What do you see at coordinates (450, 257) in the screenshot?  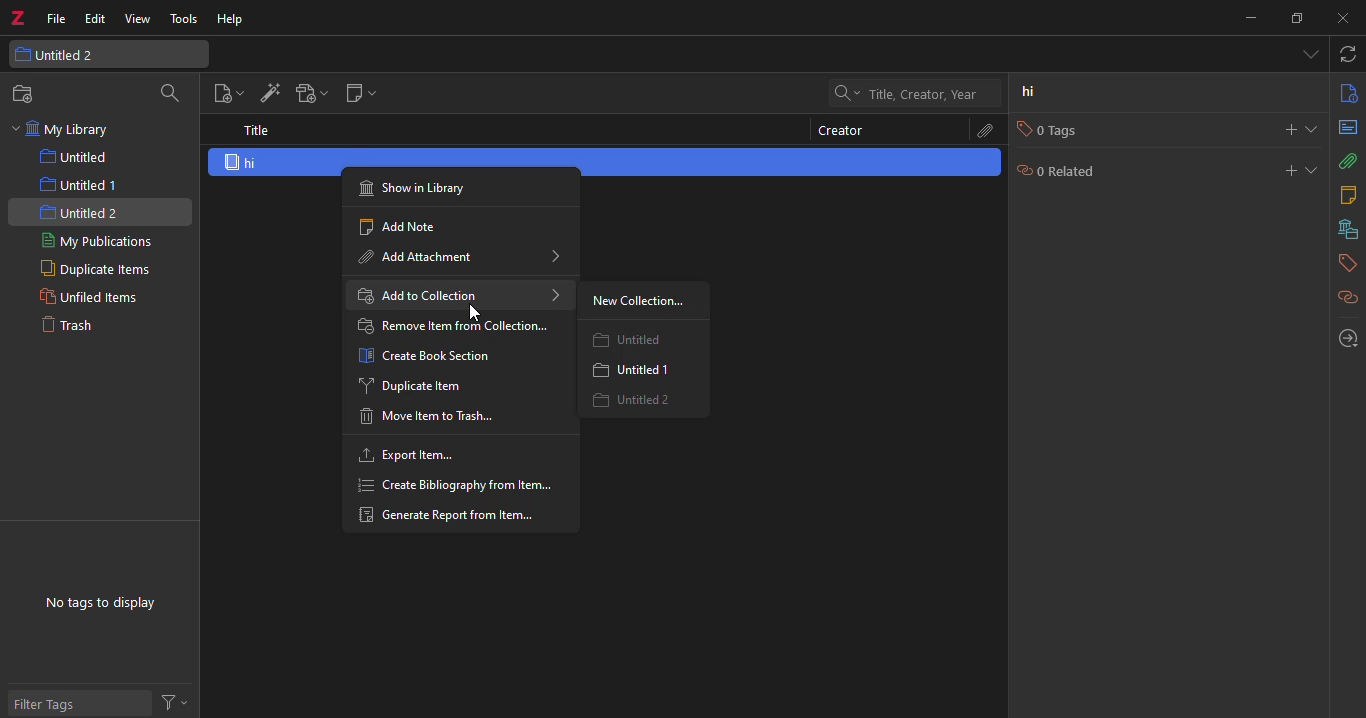 I see `add attachment` at bounding box center [450, 257].